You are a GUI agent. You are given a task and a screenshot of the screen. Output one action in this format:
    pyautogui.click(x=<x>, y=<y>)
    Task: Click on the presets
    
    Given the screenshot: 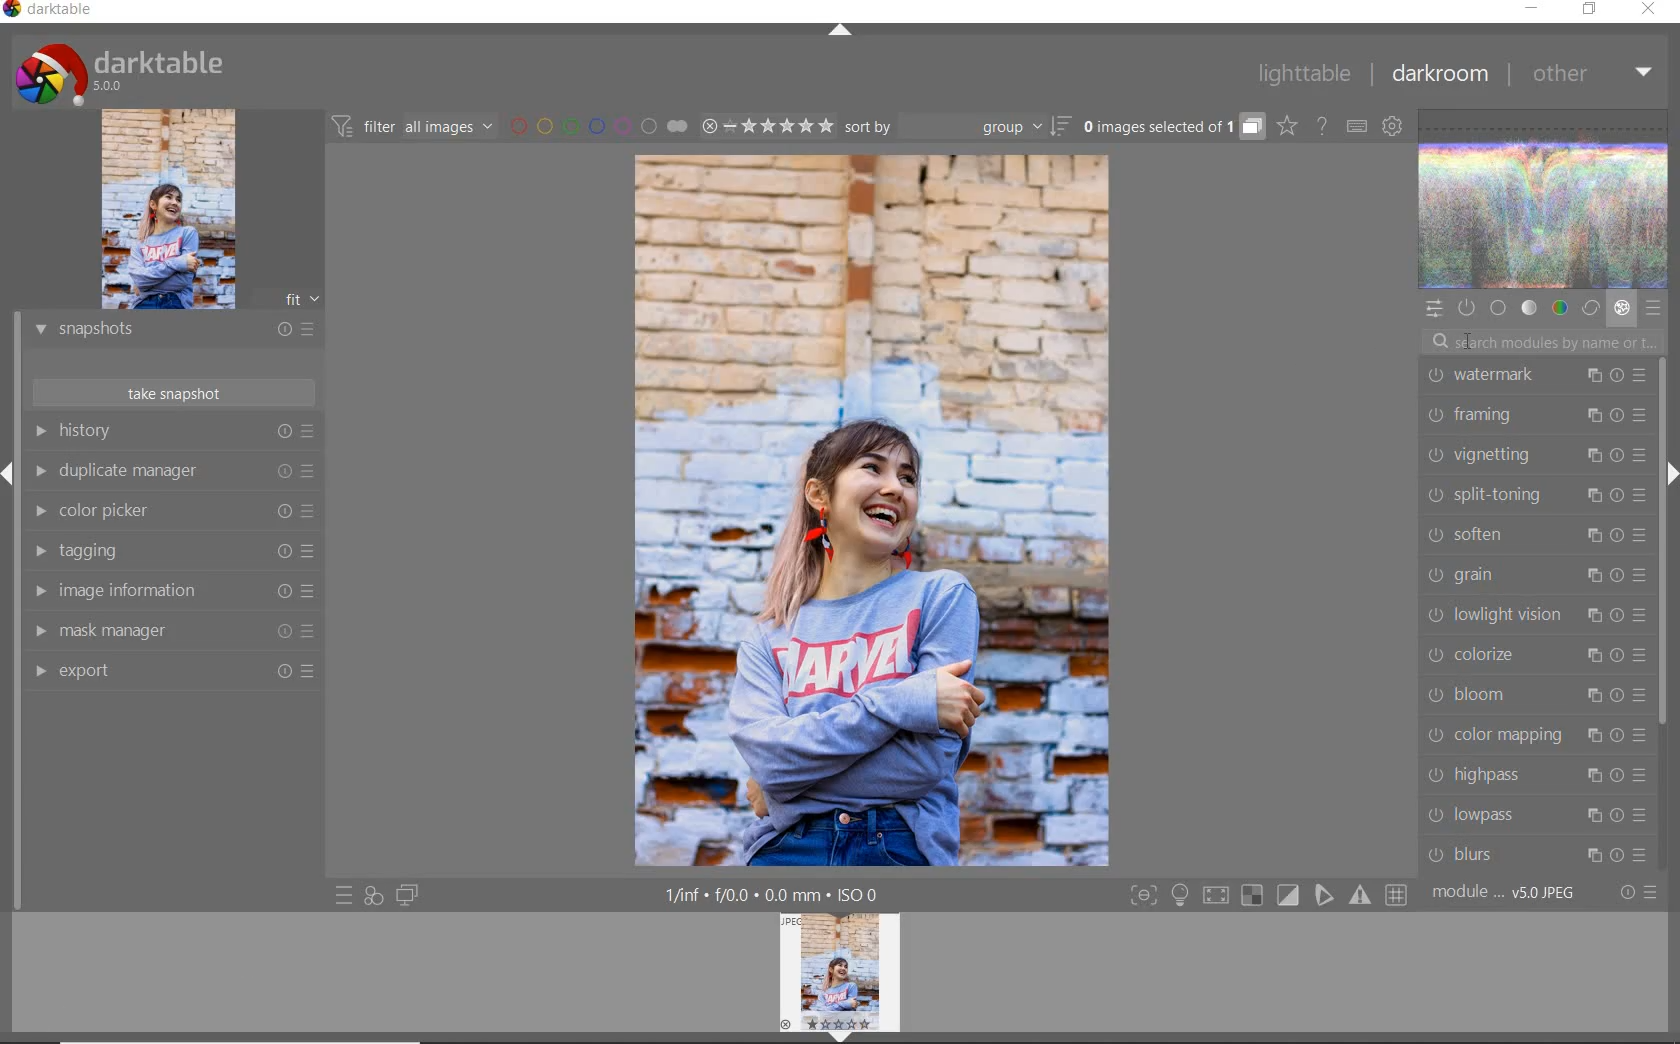 What is the action you would take?
    pyautogui.click(x=1653, y=308)
    